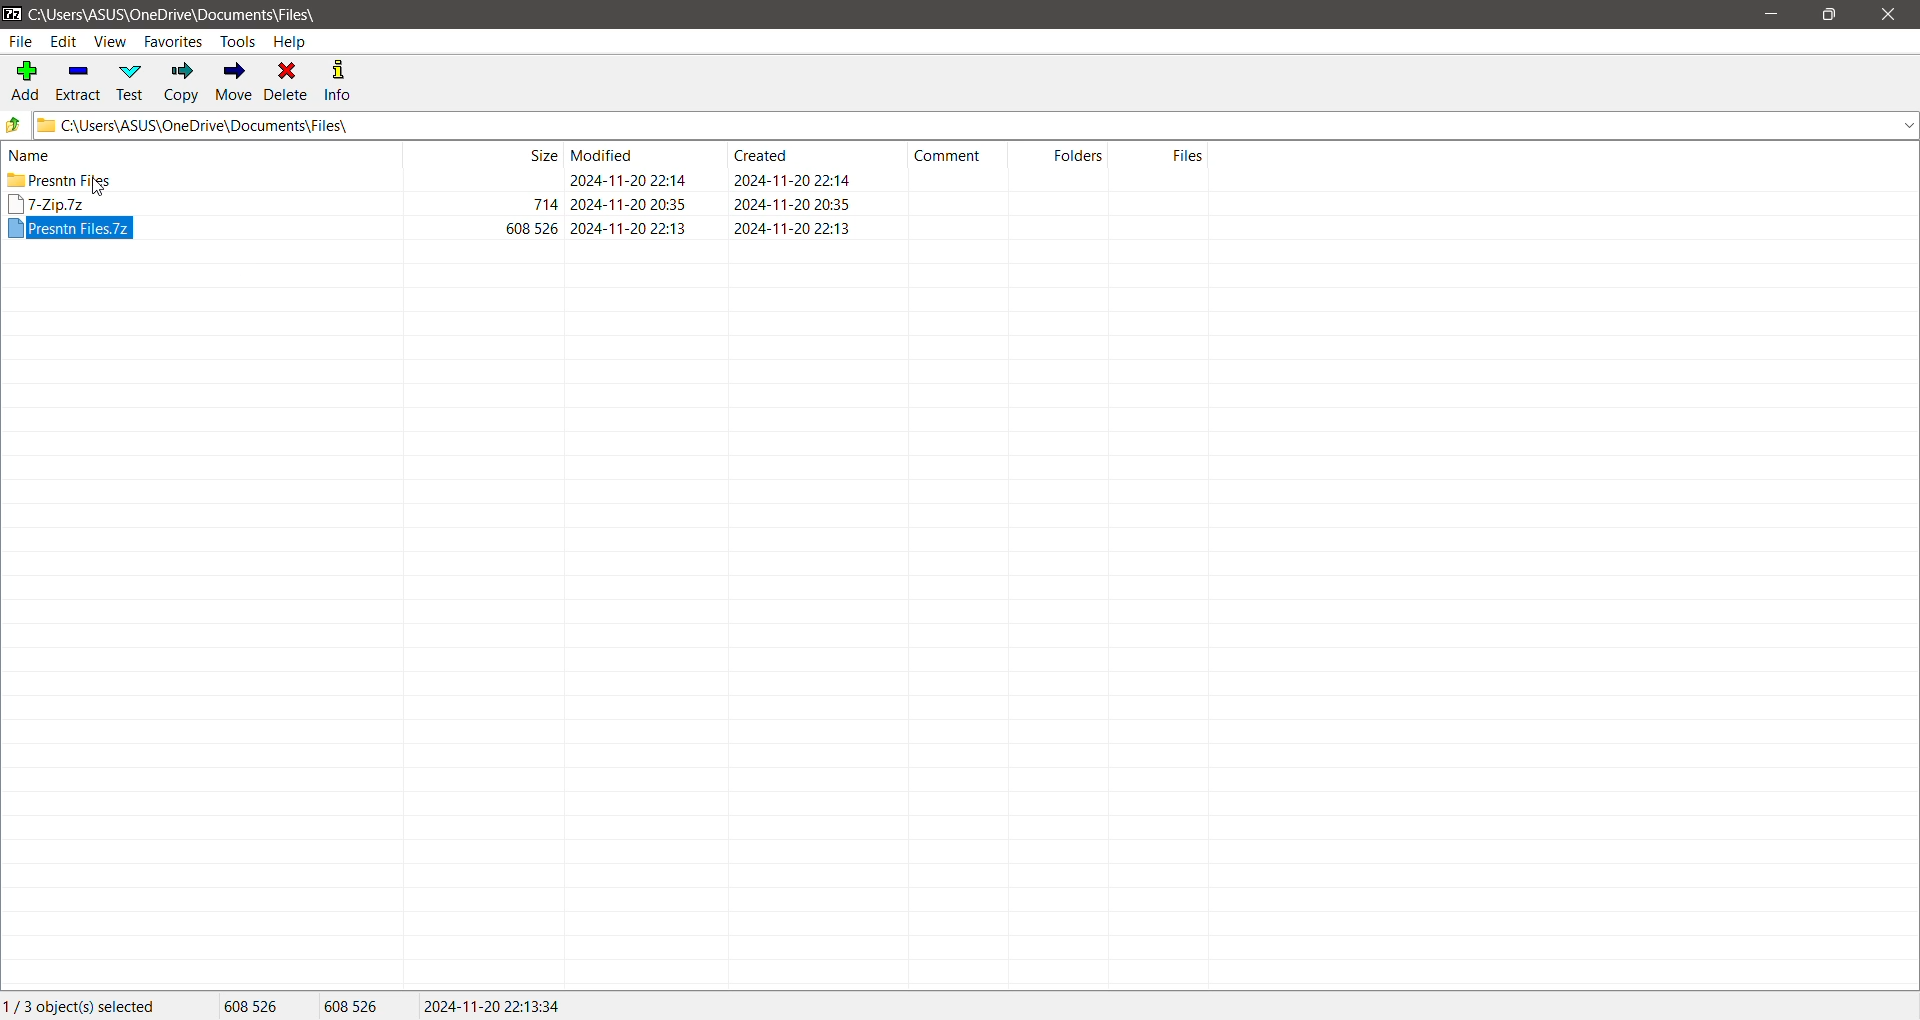 The image size is (1920, 1020). I want to click on Application Logo, so click(12, 13).